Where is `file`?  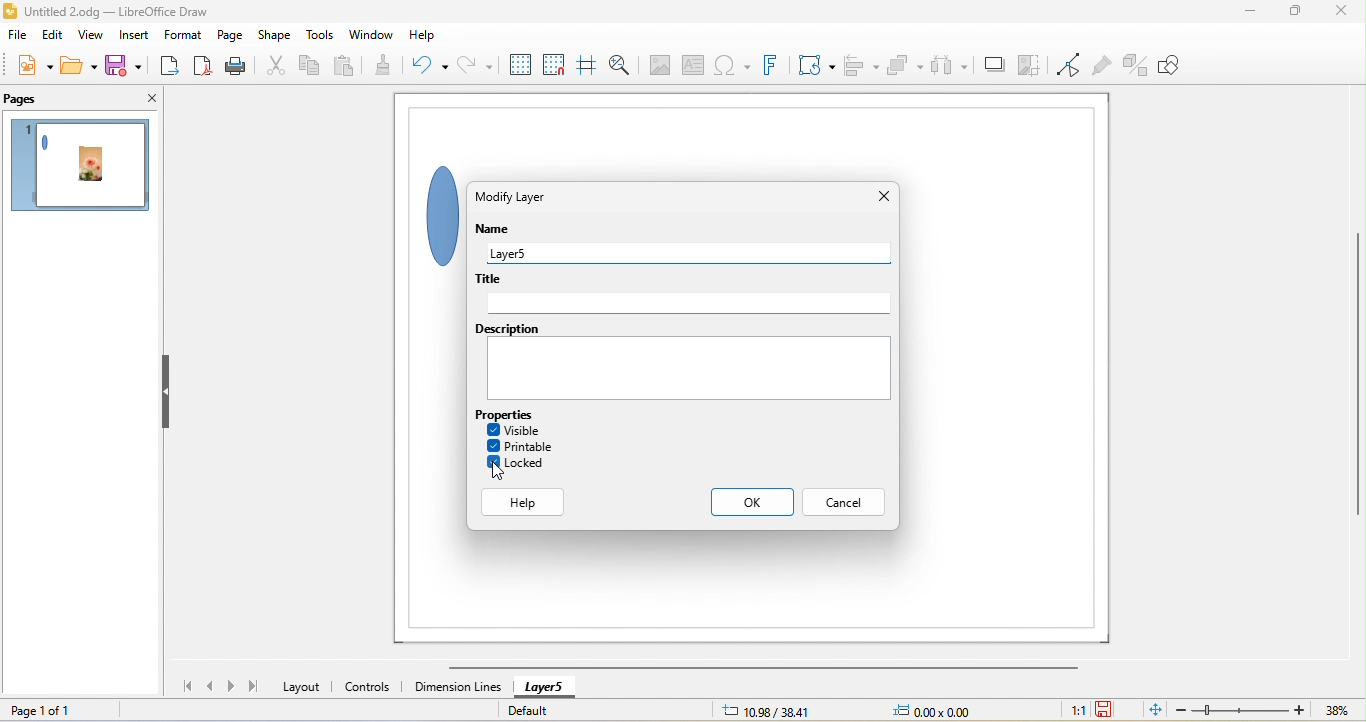 file is located at coordinates (18, 38).